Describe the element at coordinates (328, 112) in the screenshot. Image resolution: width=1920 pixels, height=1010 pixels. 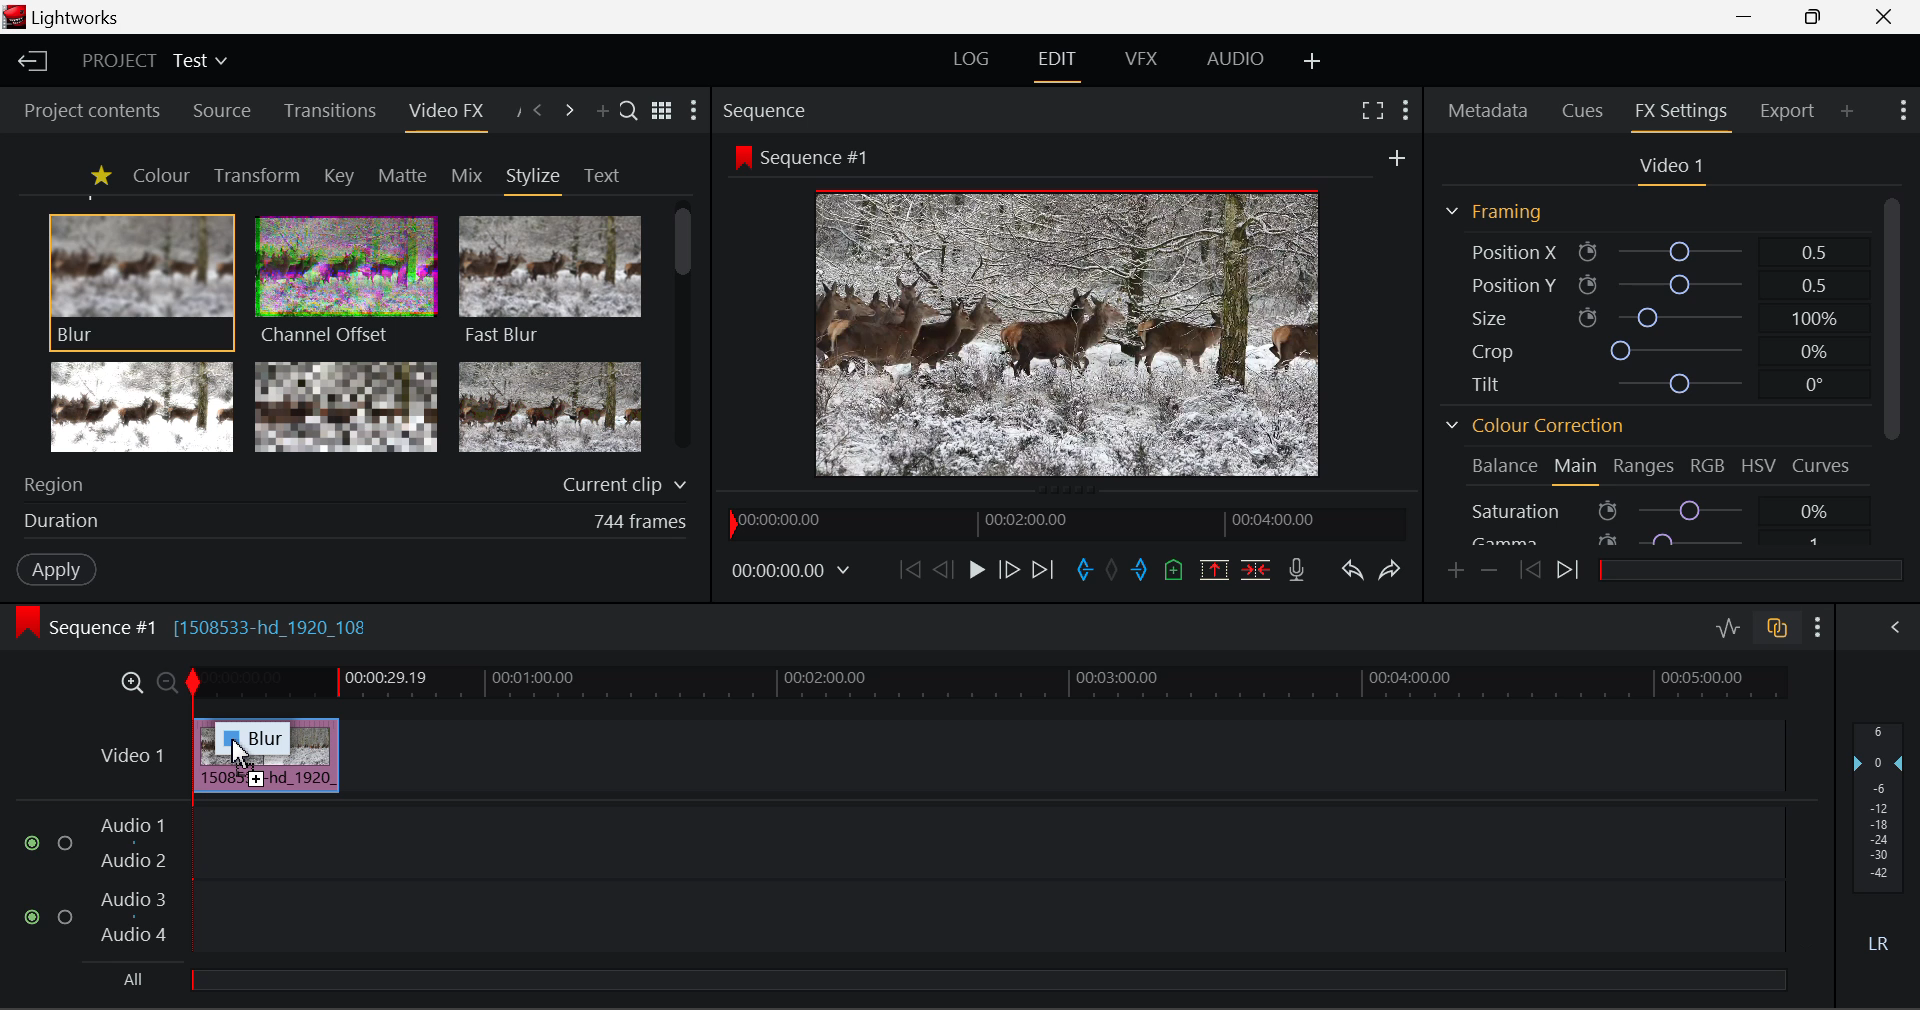
I see `Transitions` at that location.